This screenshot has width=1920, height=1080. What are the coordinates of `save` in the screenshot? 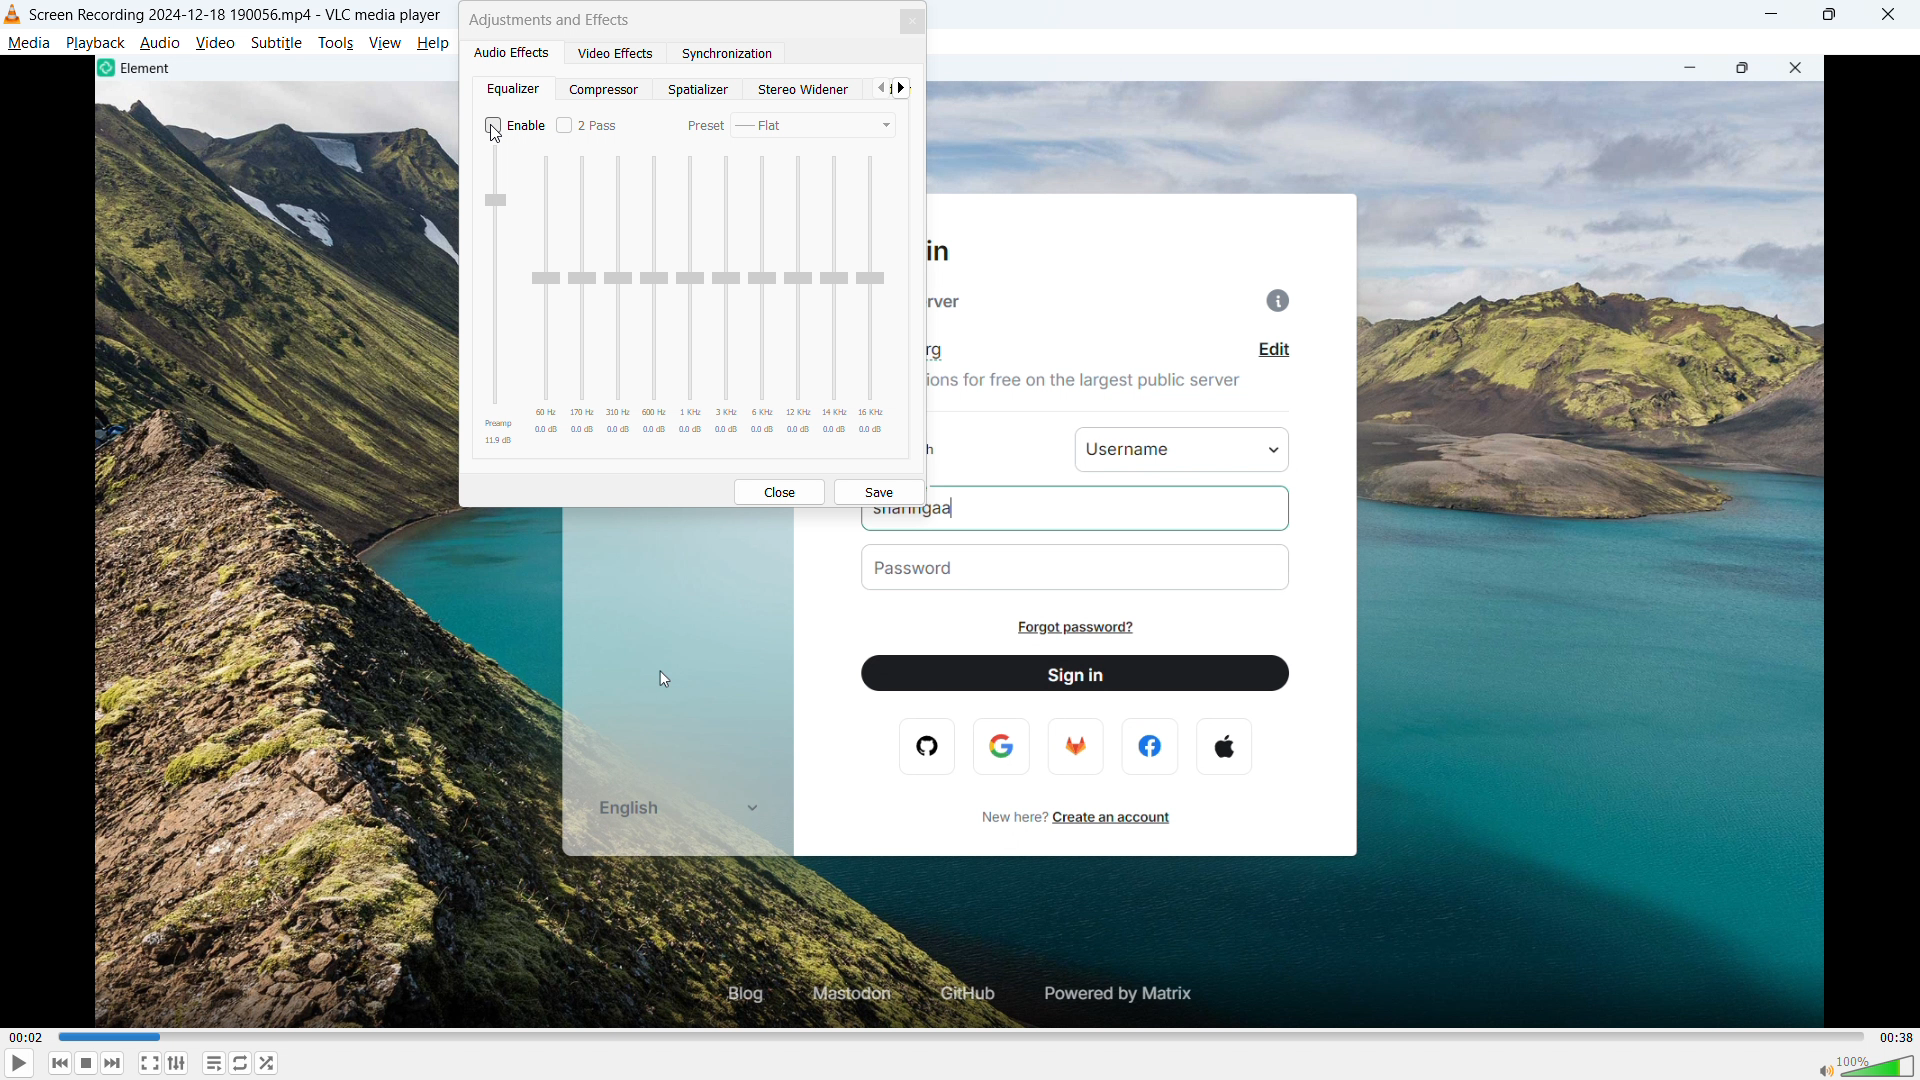 It's located at (879, 493).